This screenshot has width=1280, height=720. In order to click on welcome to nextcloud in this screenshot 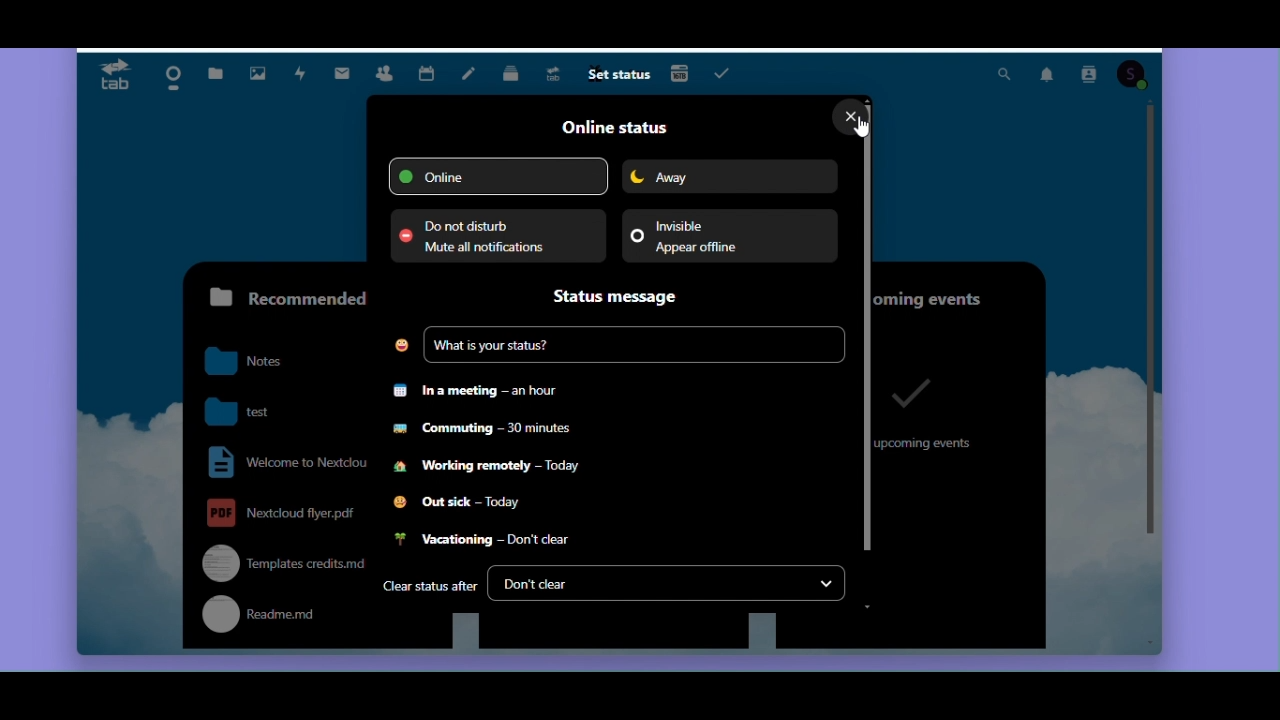, I will do `click(283, 463)`.